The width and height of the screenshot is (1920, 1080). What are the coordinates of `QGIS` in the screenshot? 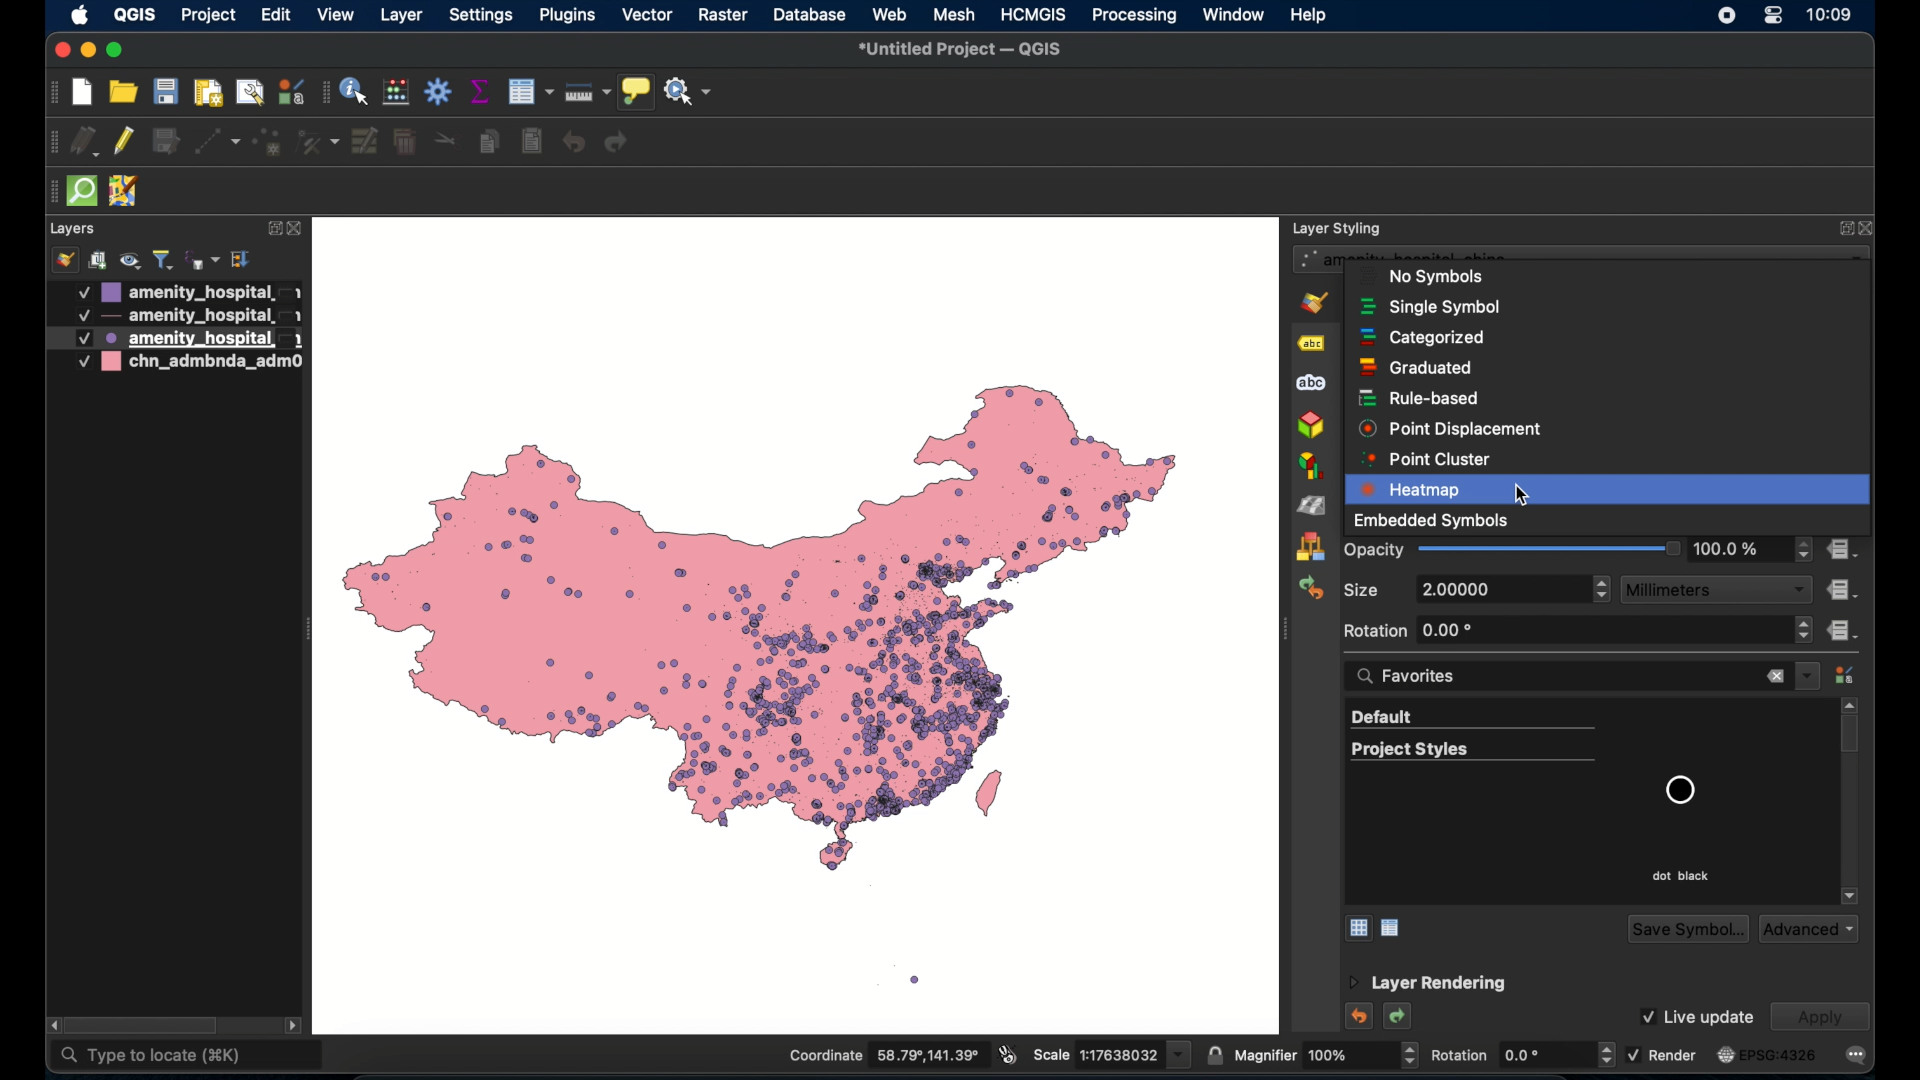 It's located at (134, 14).